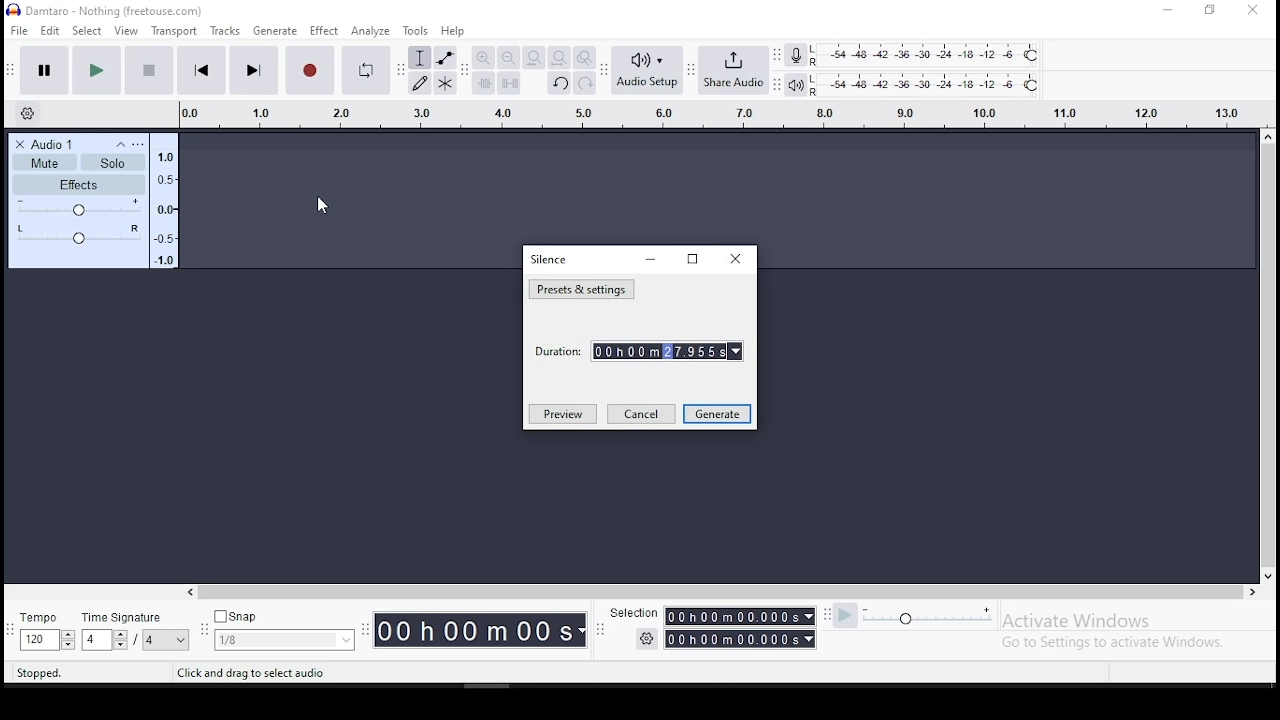 The height and width of the screenshot is (720, 1280). What do you see at coordinates (641, 415) in the screenshot?
I see `cancel` at bounding box center [641, 415].